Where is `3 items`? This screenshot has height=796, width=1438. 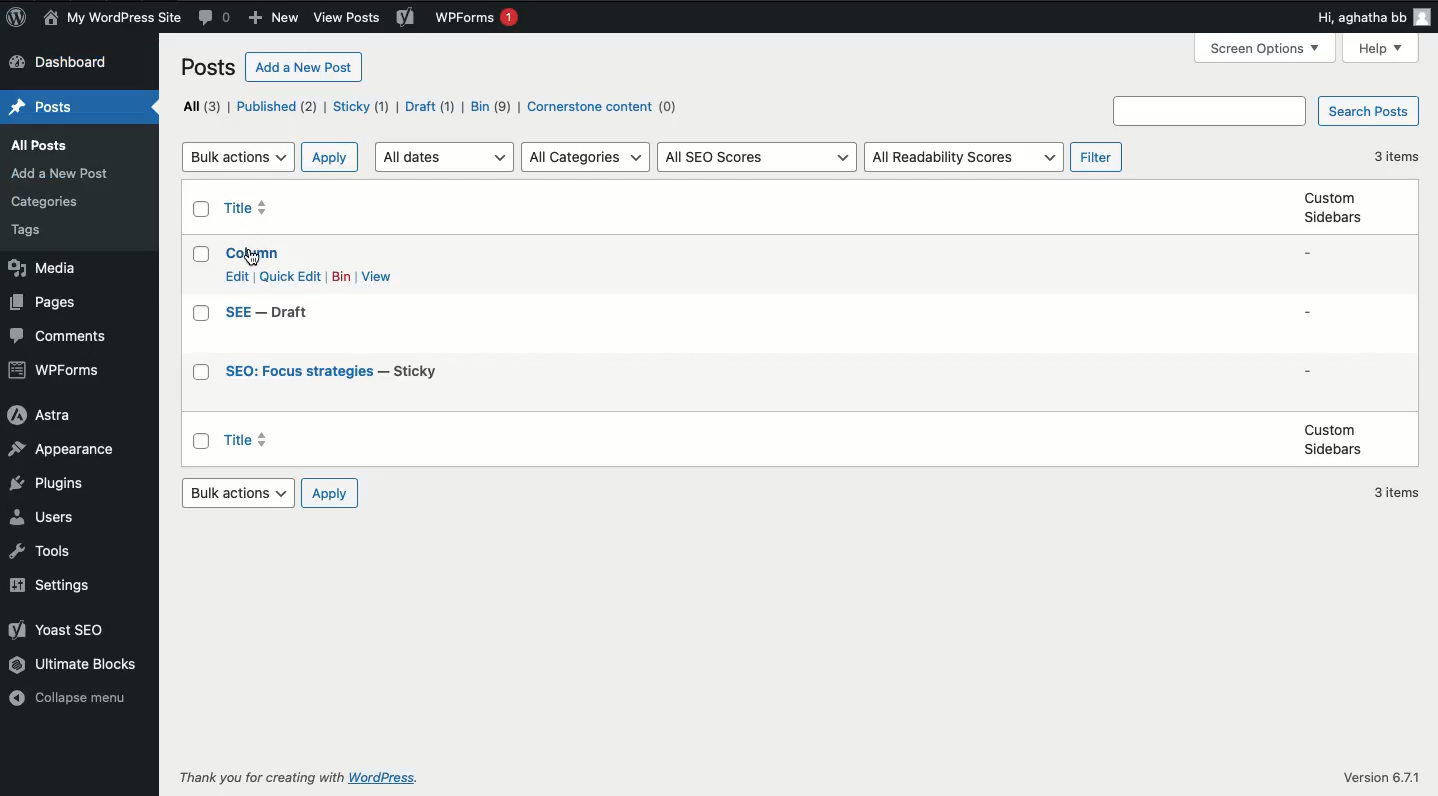
3 items is located at coordinates (1397, 158).